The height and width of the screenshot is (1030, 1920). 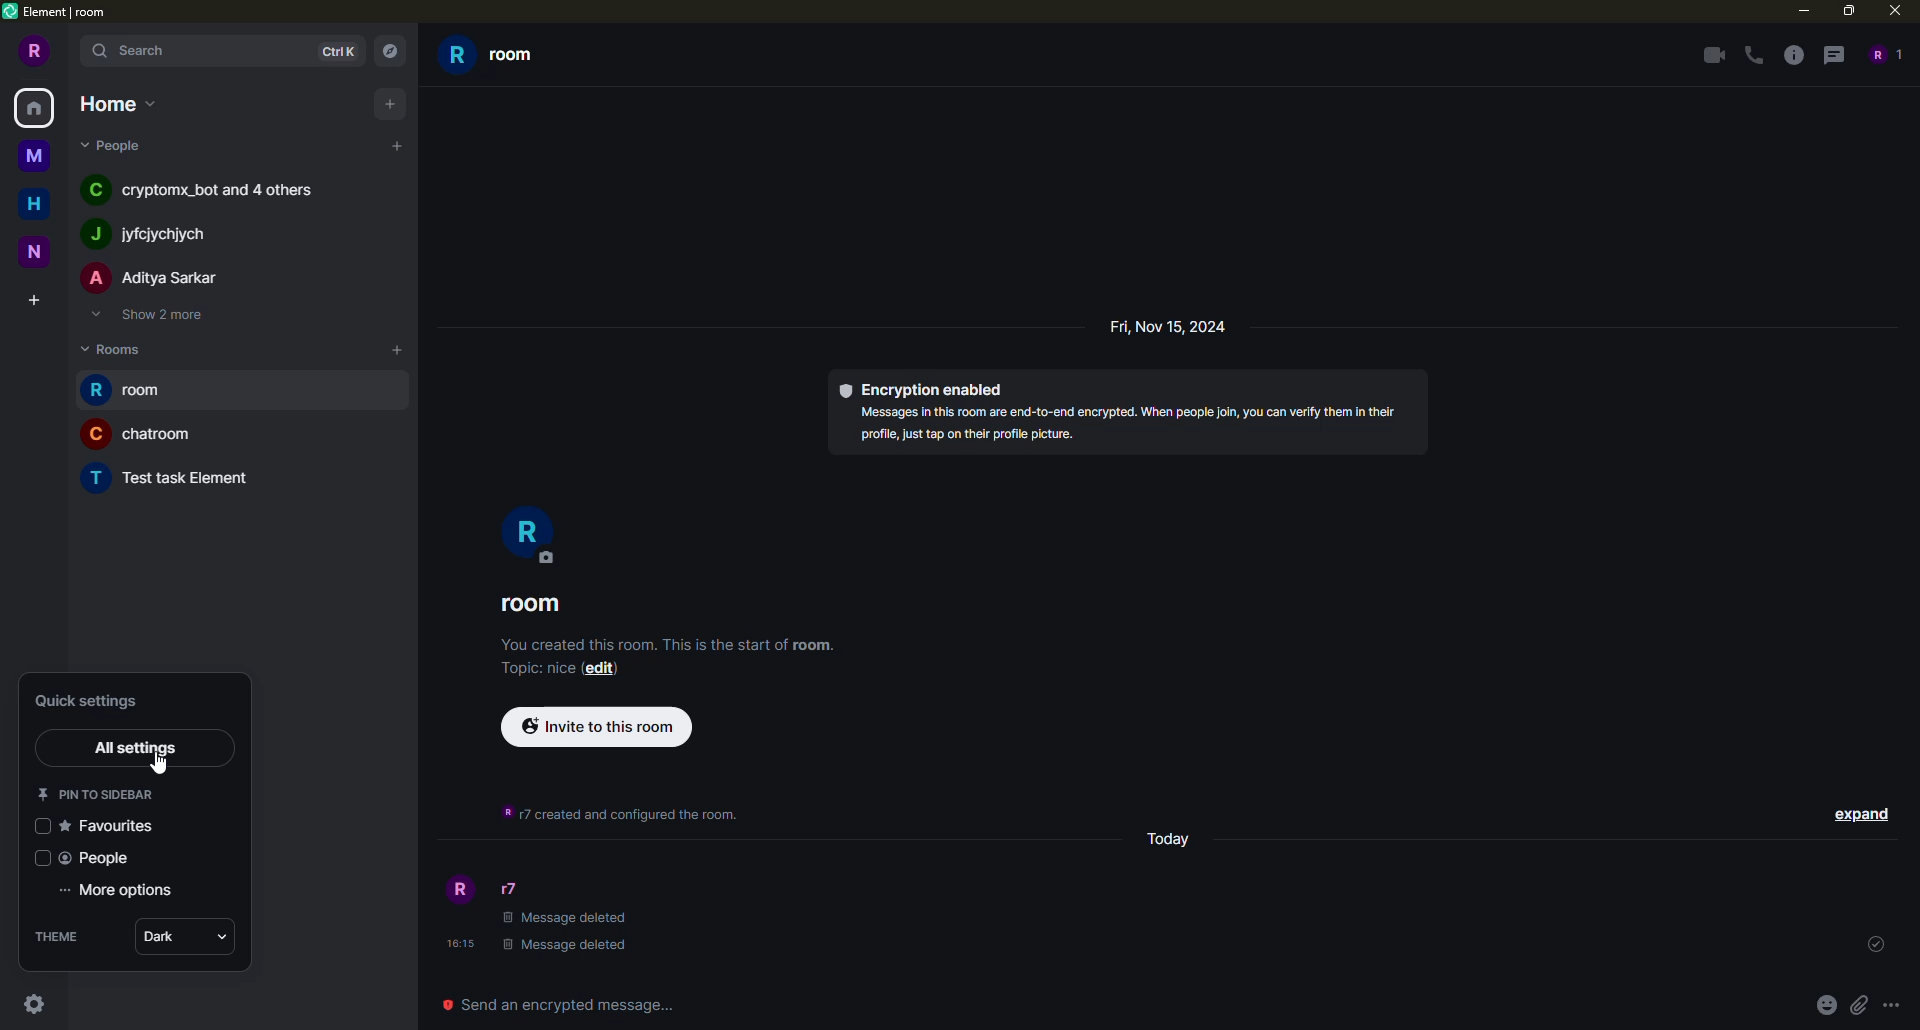 I want to click on show 2 more, so click(x=146, y=314).